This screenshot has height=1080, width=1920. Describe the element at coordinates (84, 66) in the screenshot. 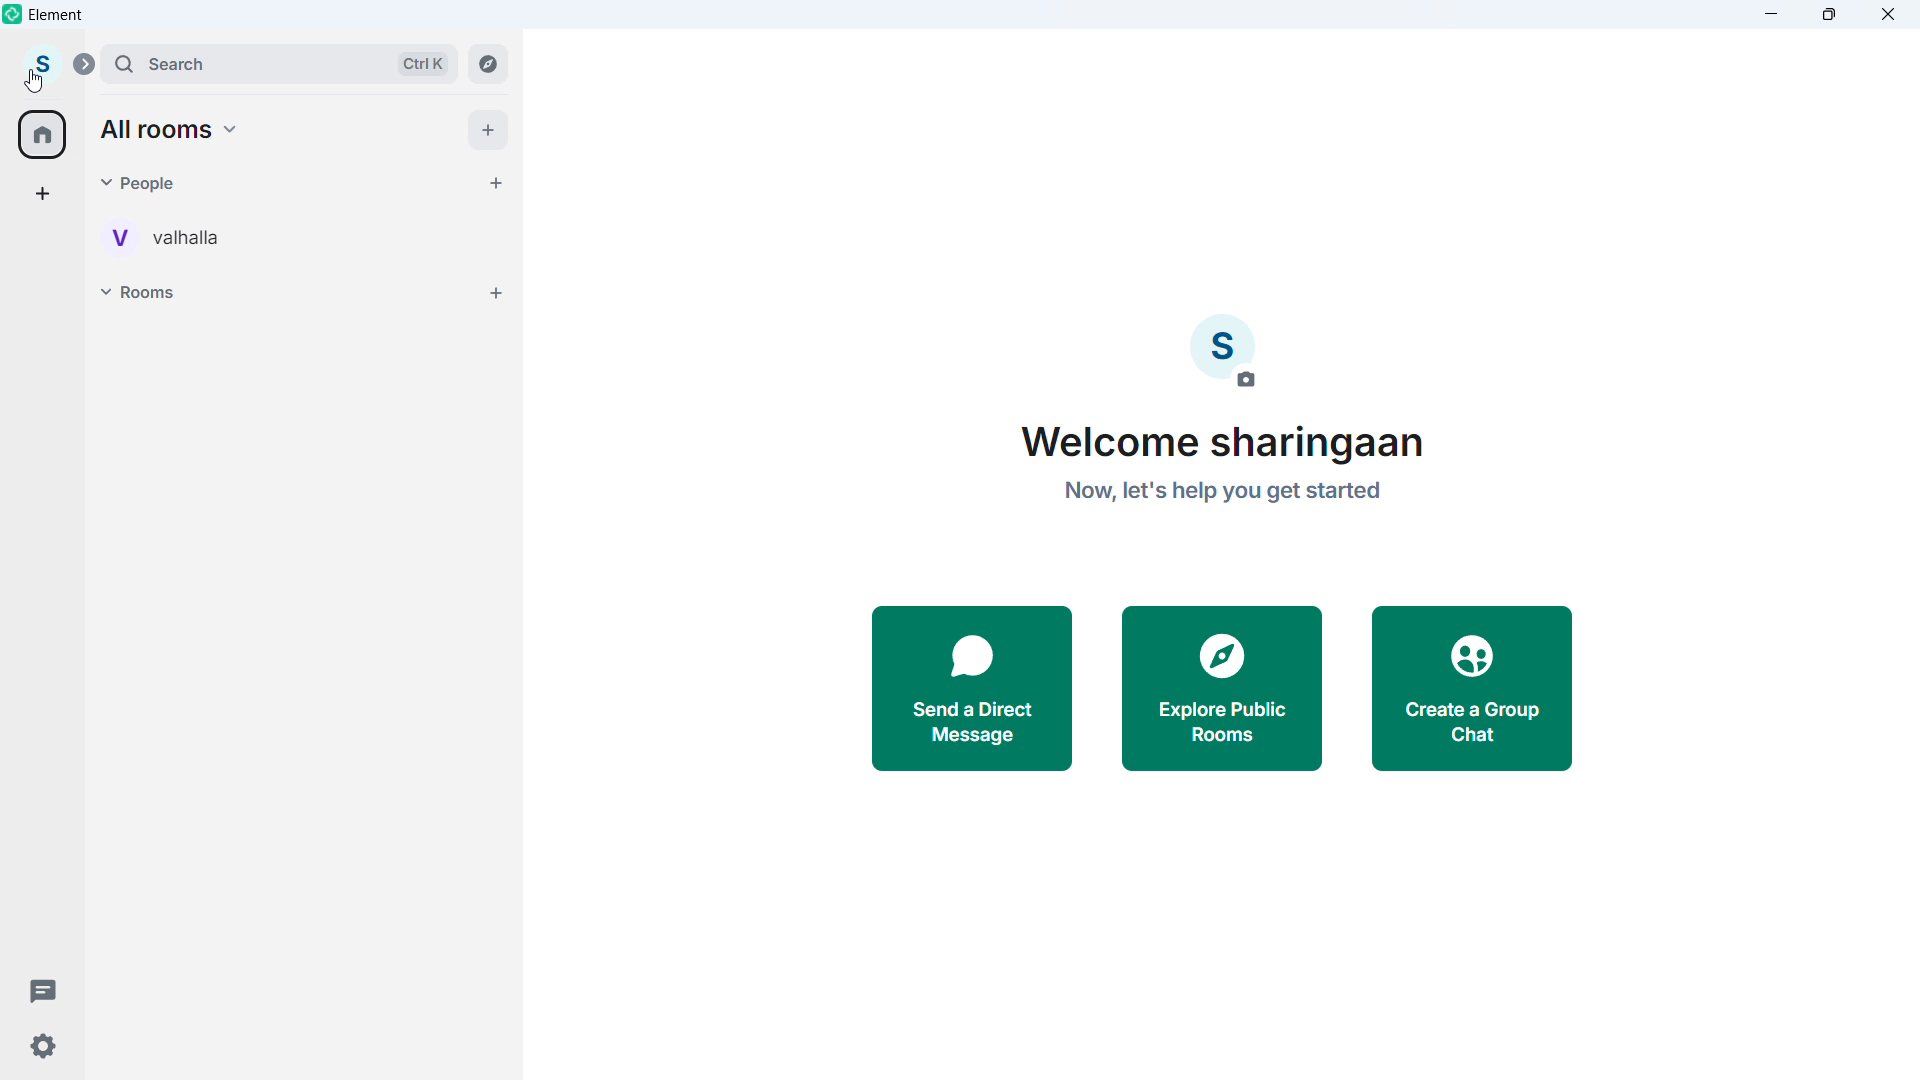

I see `Expand sidebar ` at that location.